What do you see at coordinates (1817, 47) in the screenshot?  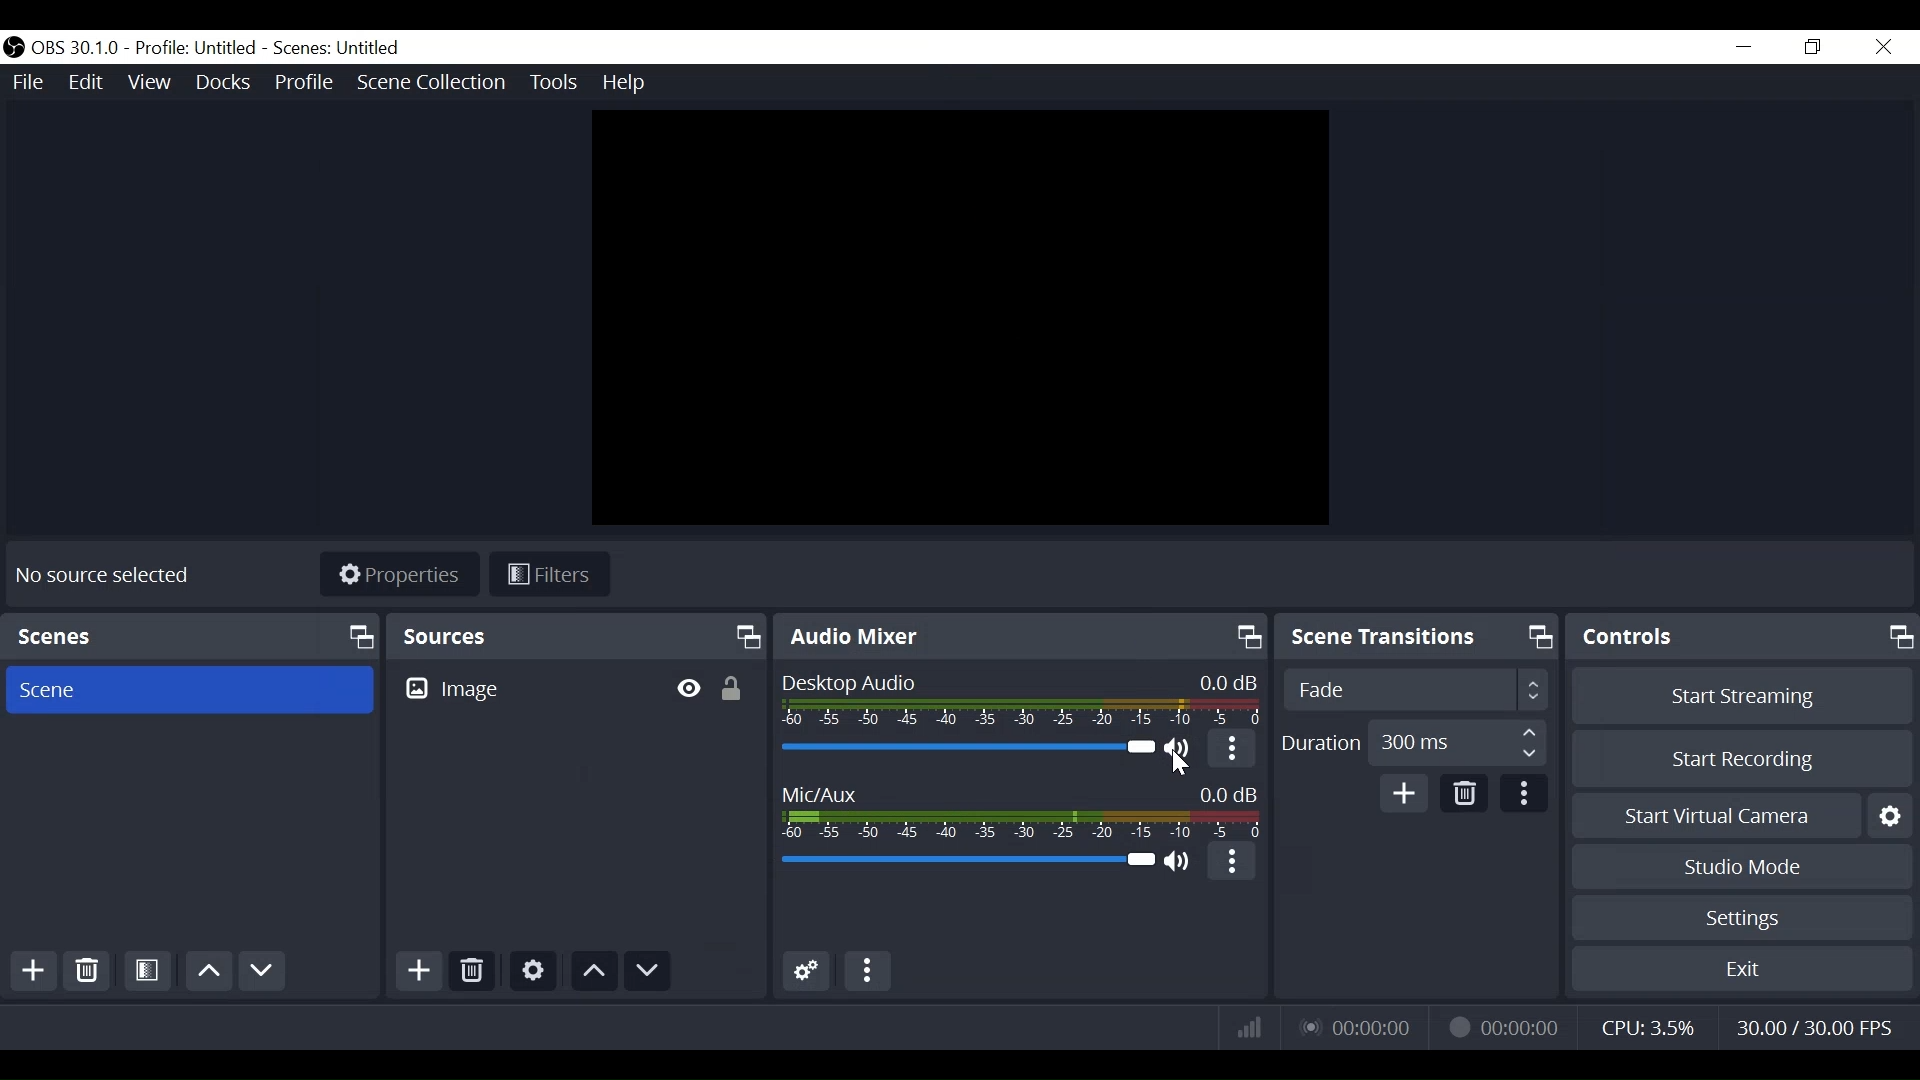 I see `Restore` at bounding box center [1817, 47].